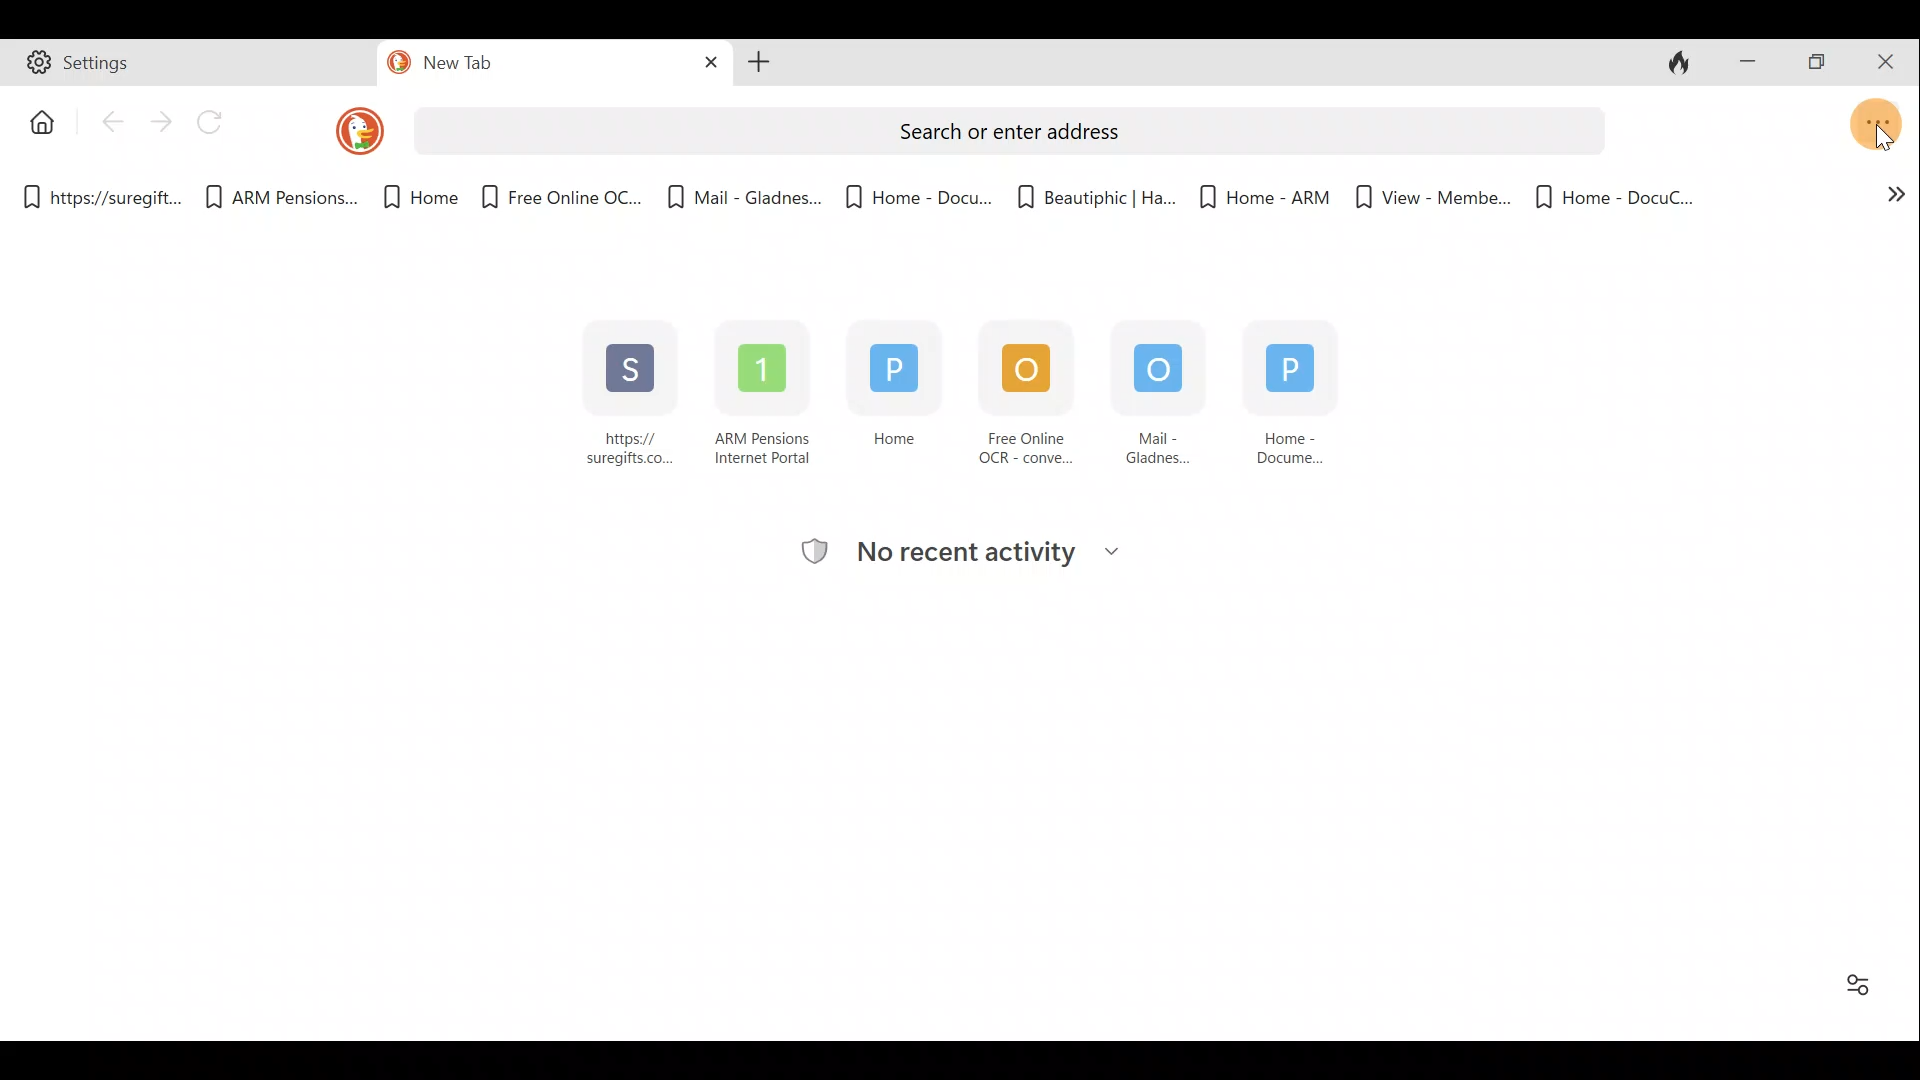 This screenshot has height=1080, width=1920. Describe the element at coordinates (1435, 198) in the screenshot. I see `Bookmark 9` at that location.